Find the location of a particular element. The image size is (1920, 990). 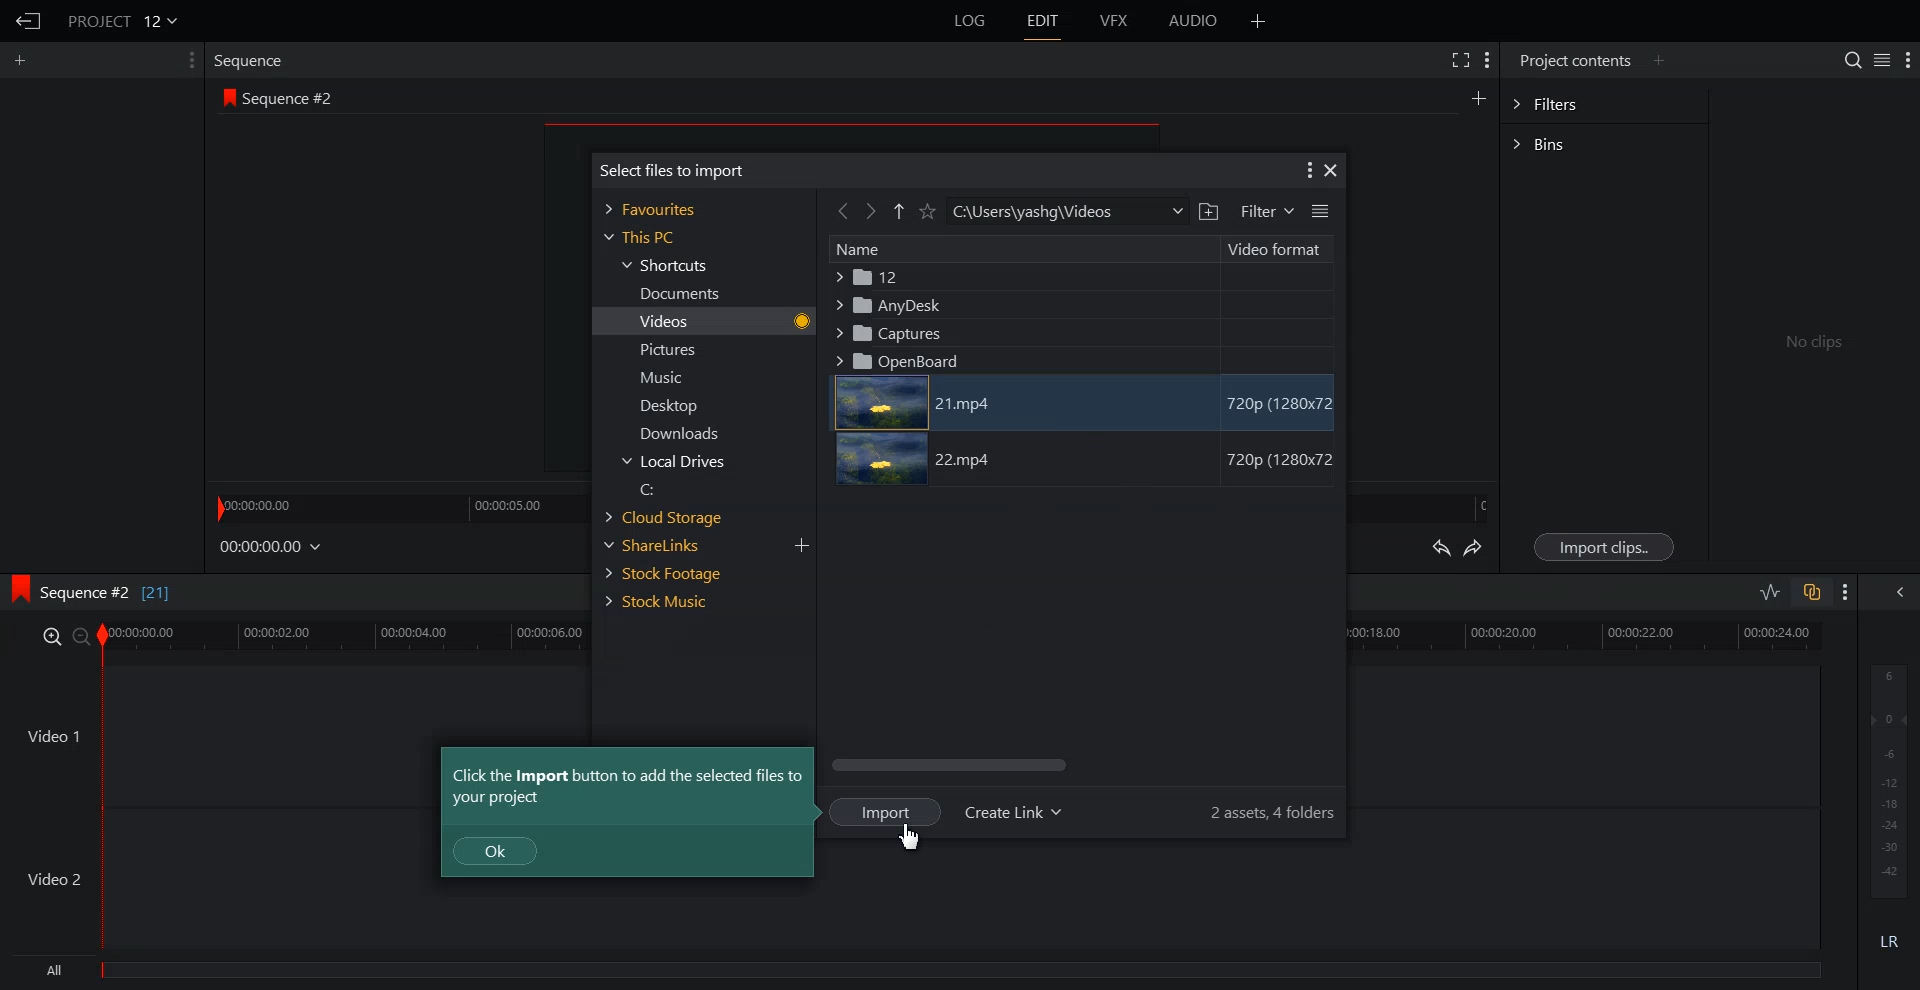

C: is located at coordinates (676, 489).